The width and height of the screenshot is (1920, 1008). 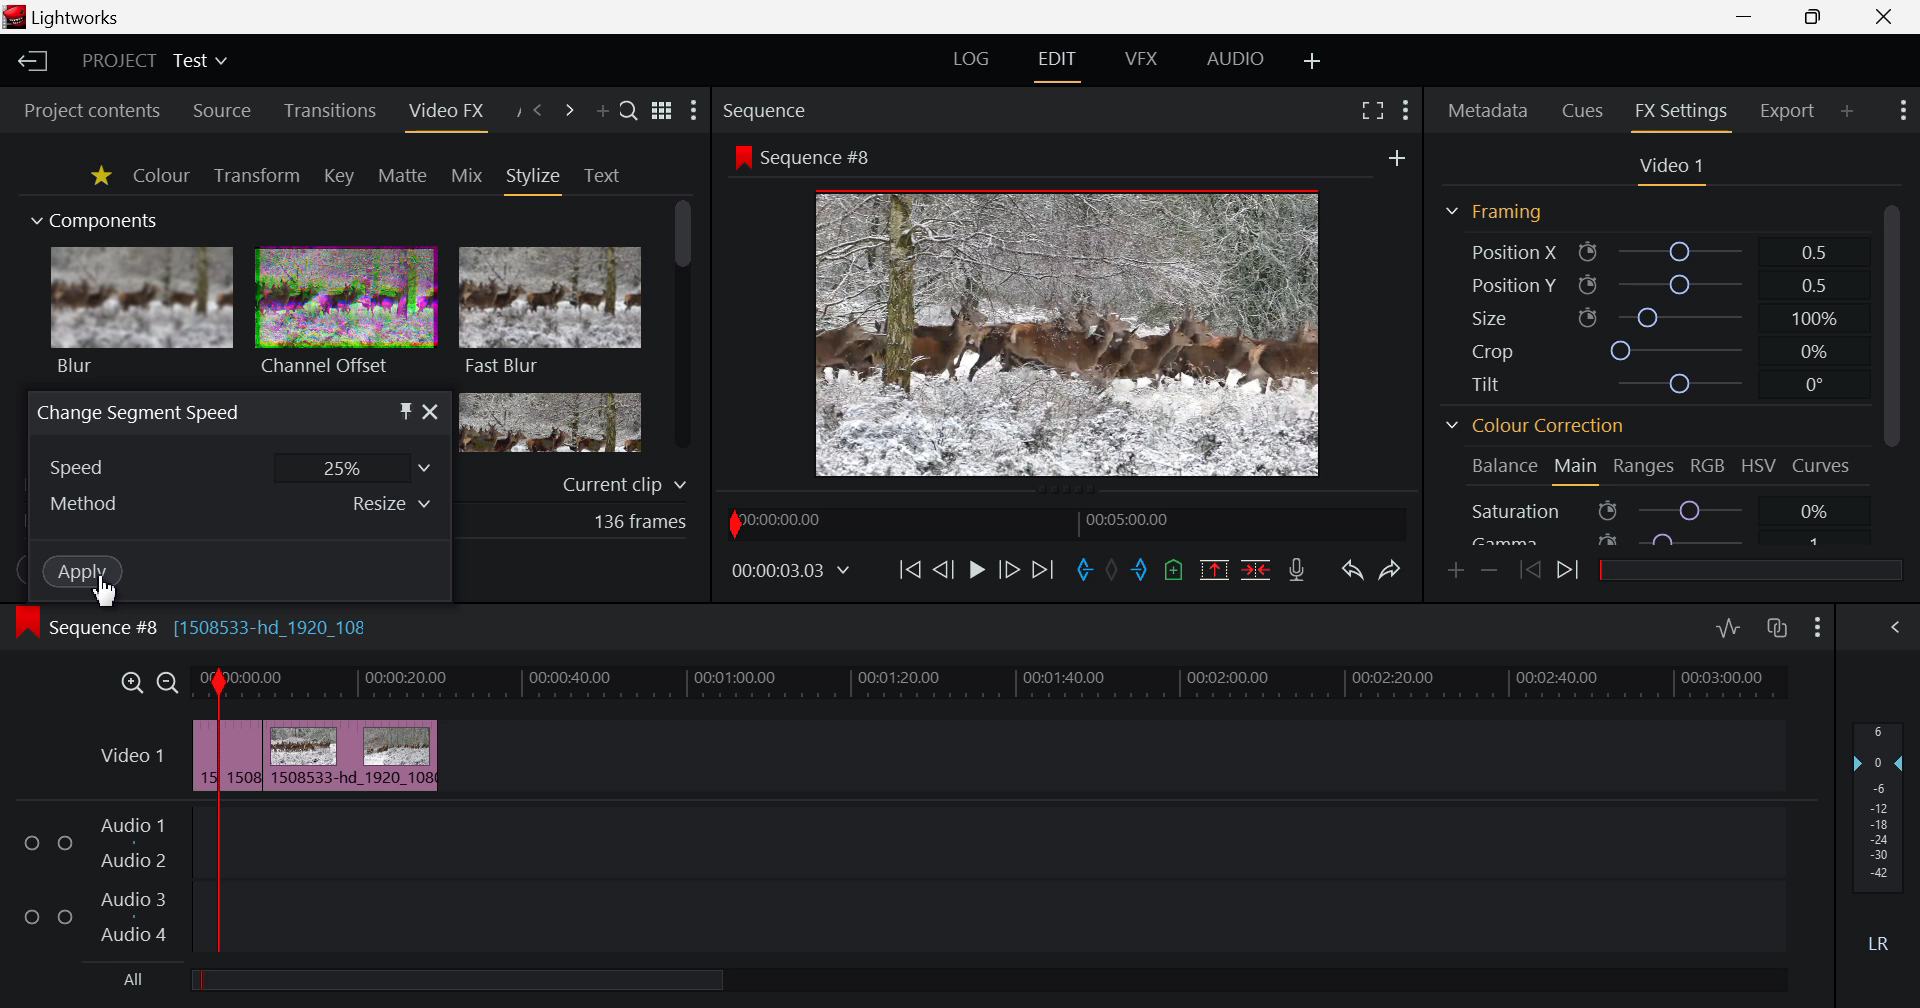 What do you see at coordinates (1490, 570) in the screenshot?
I see `Remove keyframe` at bounding box center [1490, 570].